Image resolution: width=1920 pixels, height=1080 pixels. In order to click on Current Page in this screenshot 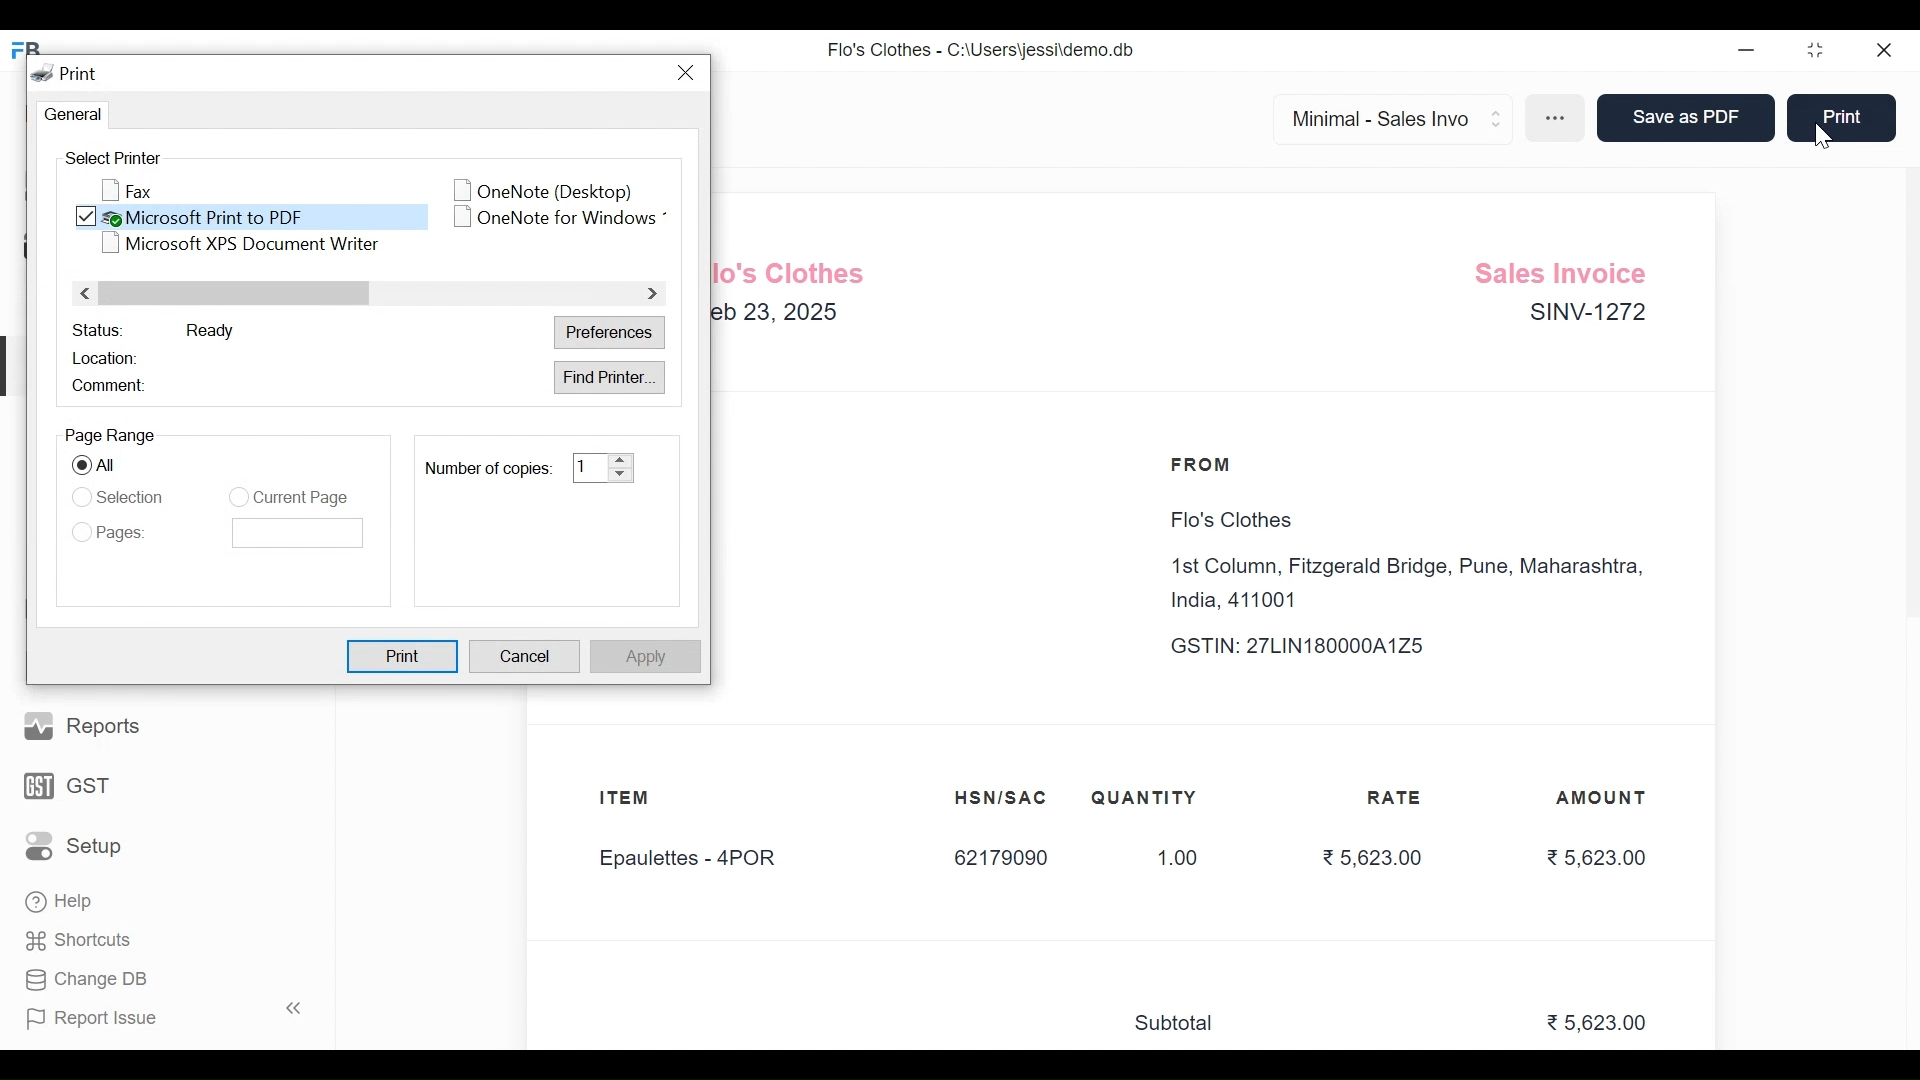, I will do `click(301, 498)`.